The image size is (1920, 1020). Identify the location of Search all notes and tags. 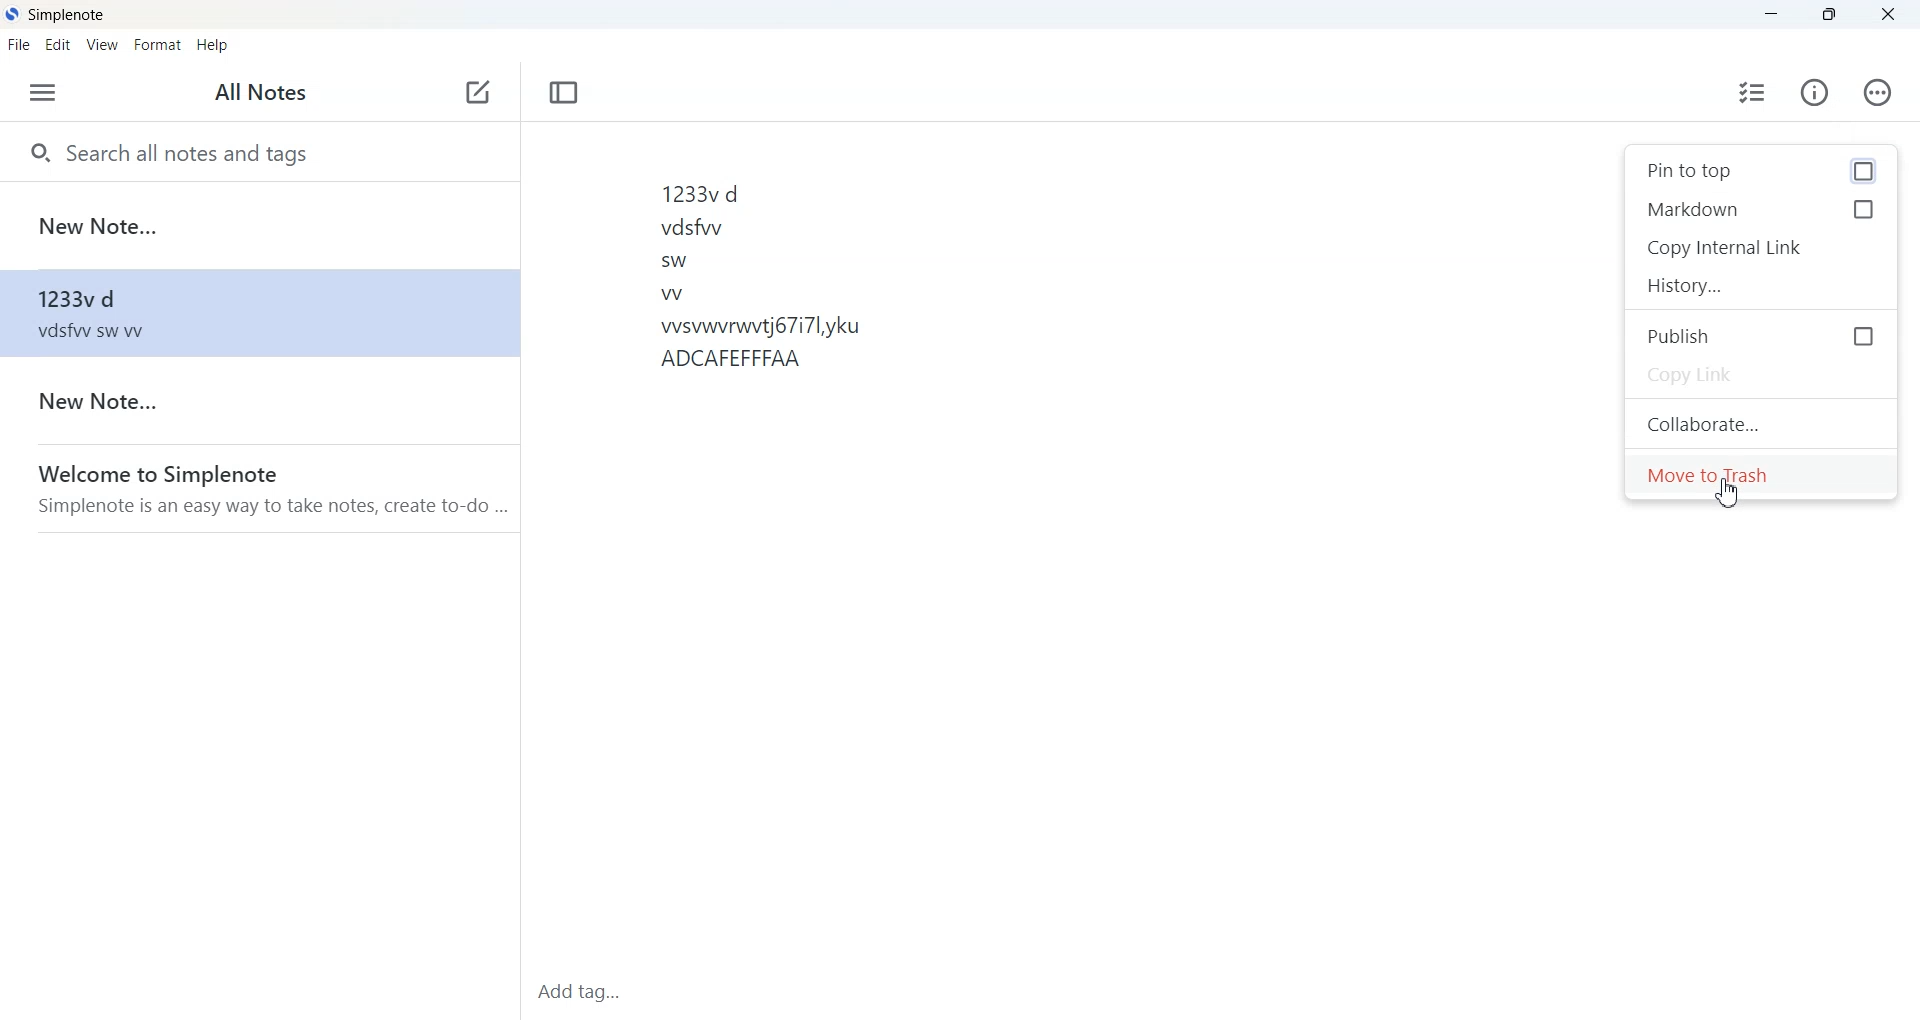
(260, 150).